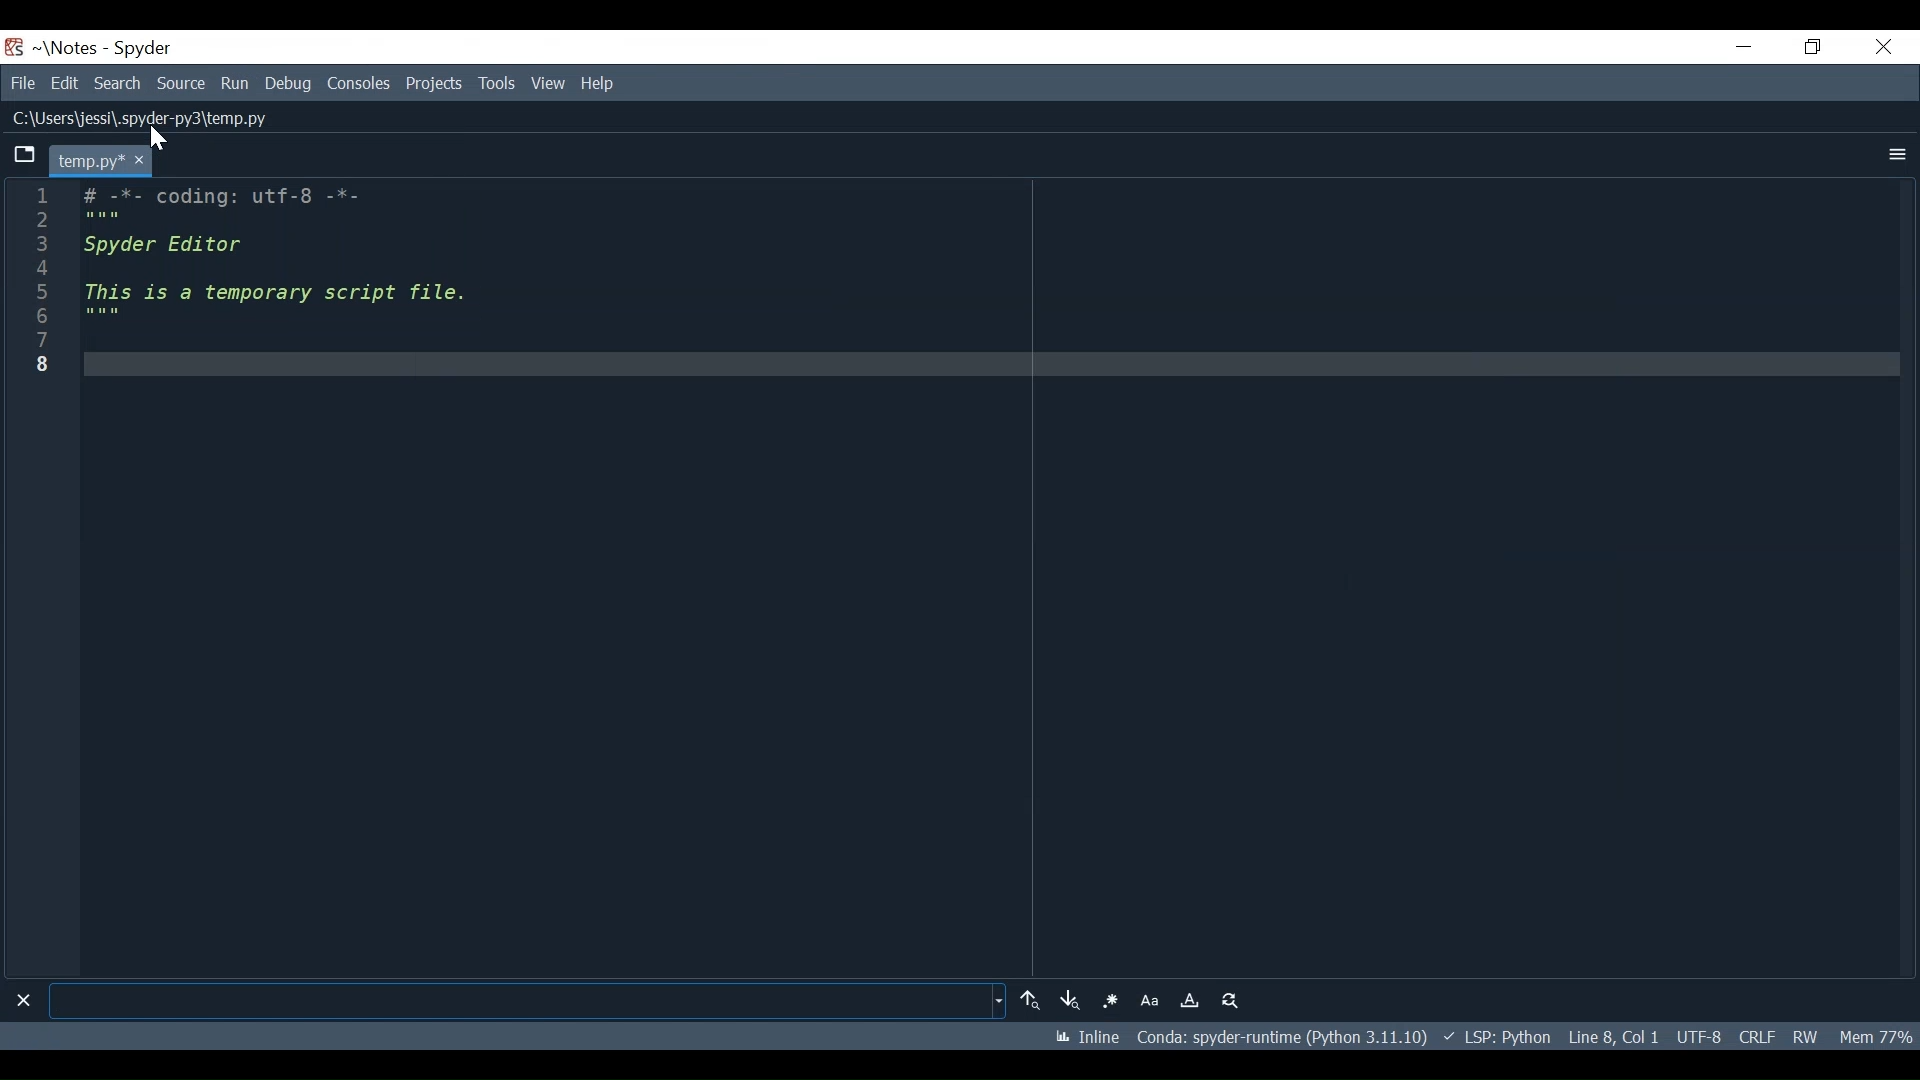 The image size is (1920, 1080). What do you see at coordinates (1759, 1034) in the screenshot?
I see `File EQL Status` at bounding box center [1759, 1034].